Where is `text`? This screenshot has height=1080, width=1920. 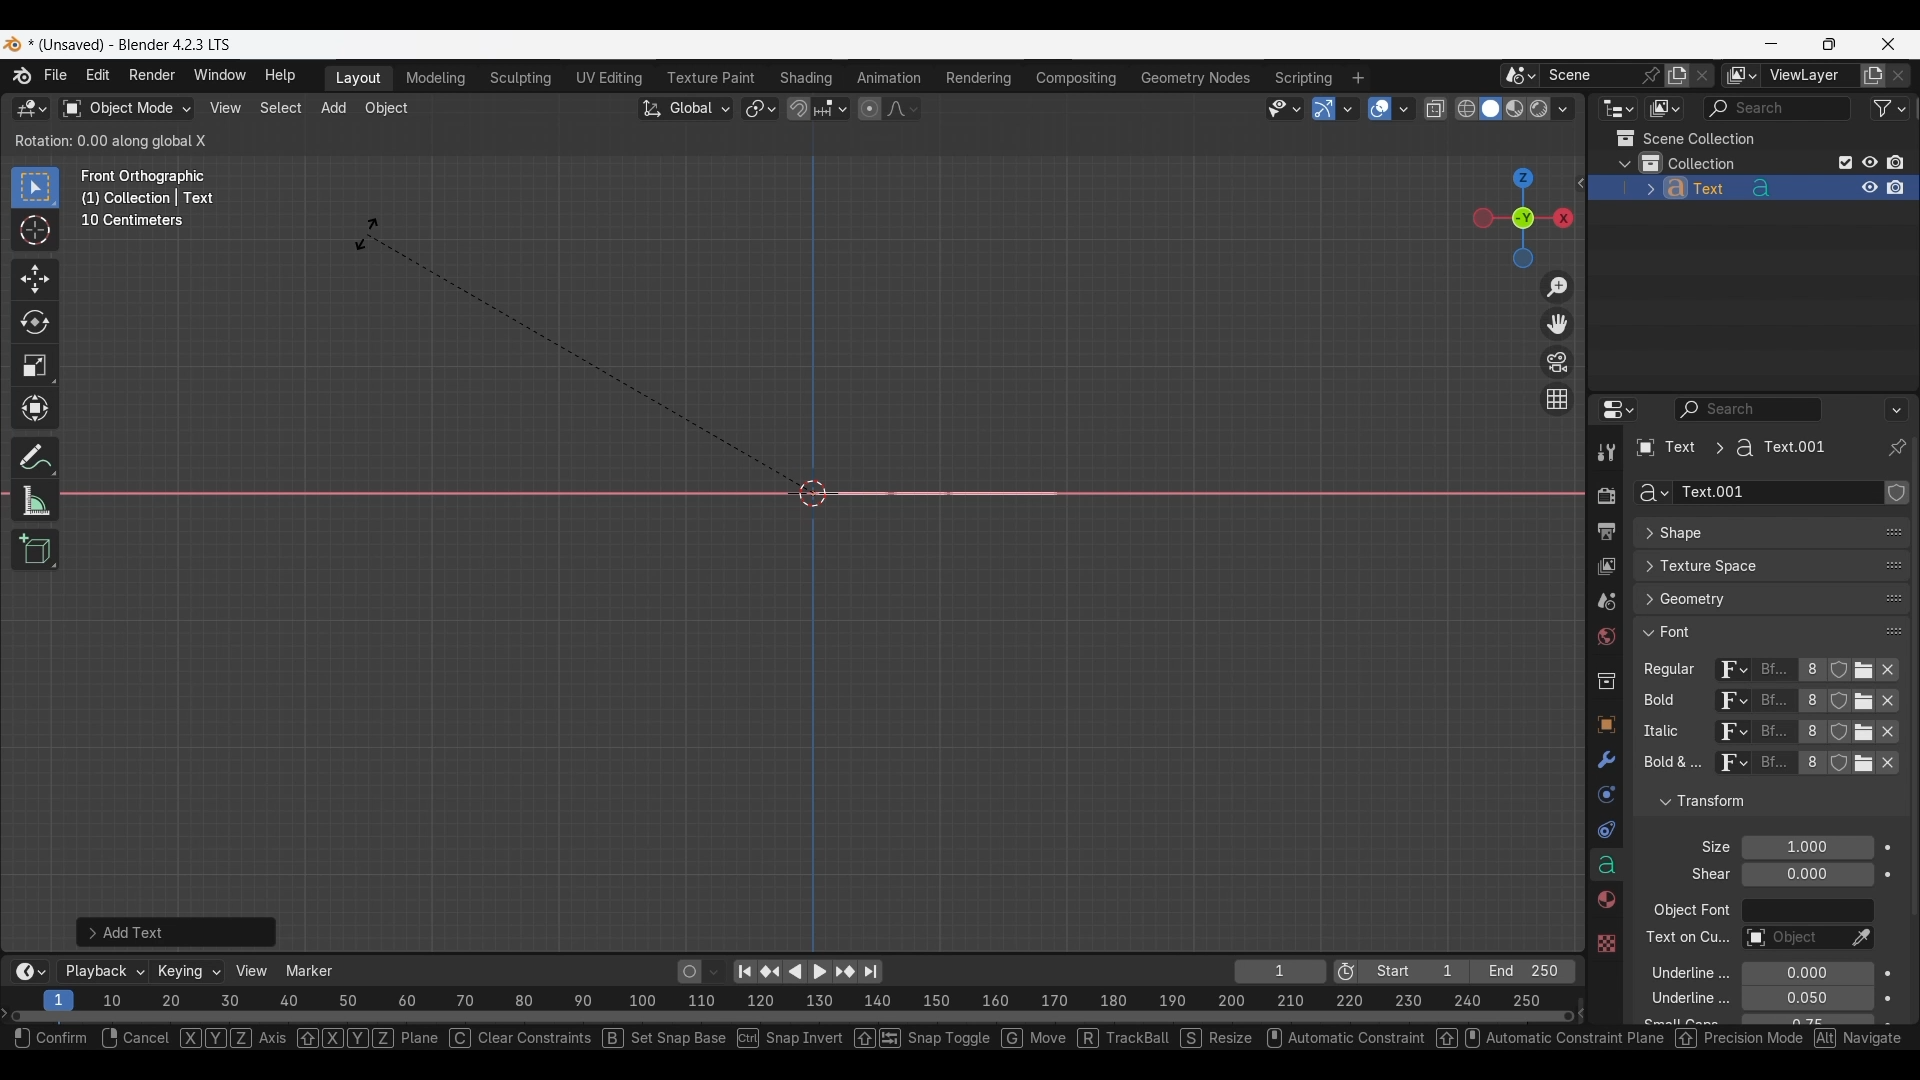 text is located at coordinates (1678, 1023).